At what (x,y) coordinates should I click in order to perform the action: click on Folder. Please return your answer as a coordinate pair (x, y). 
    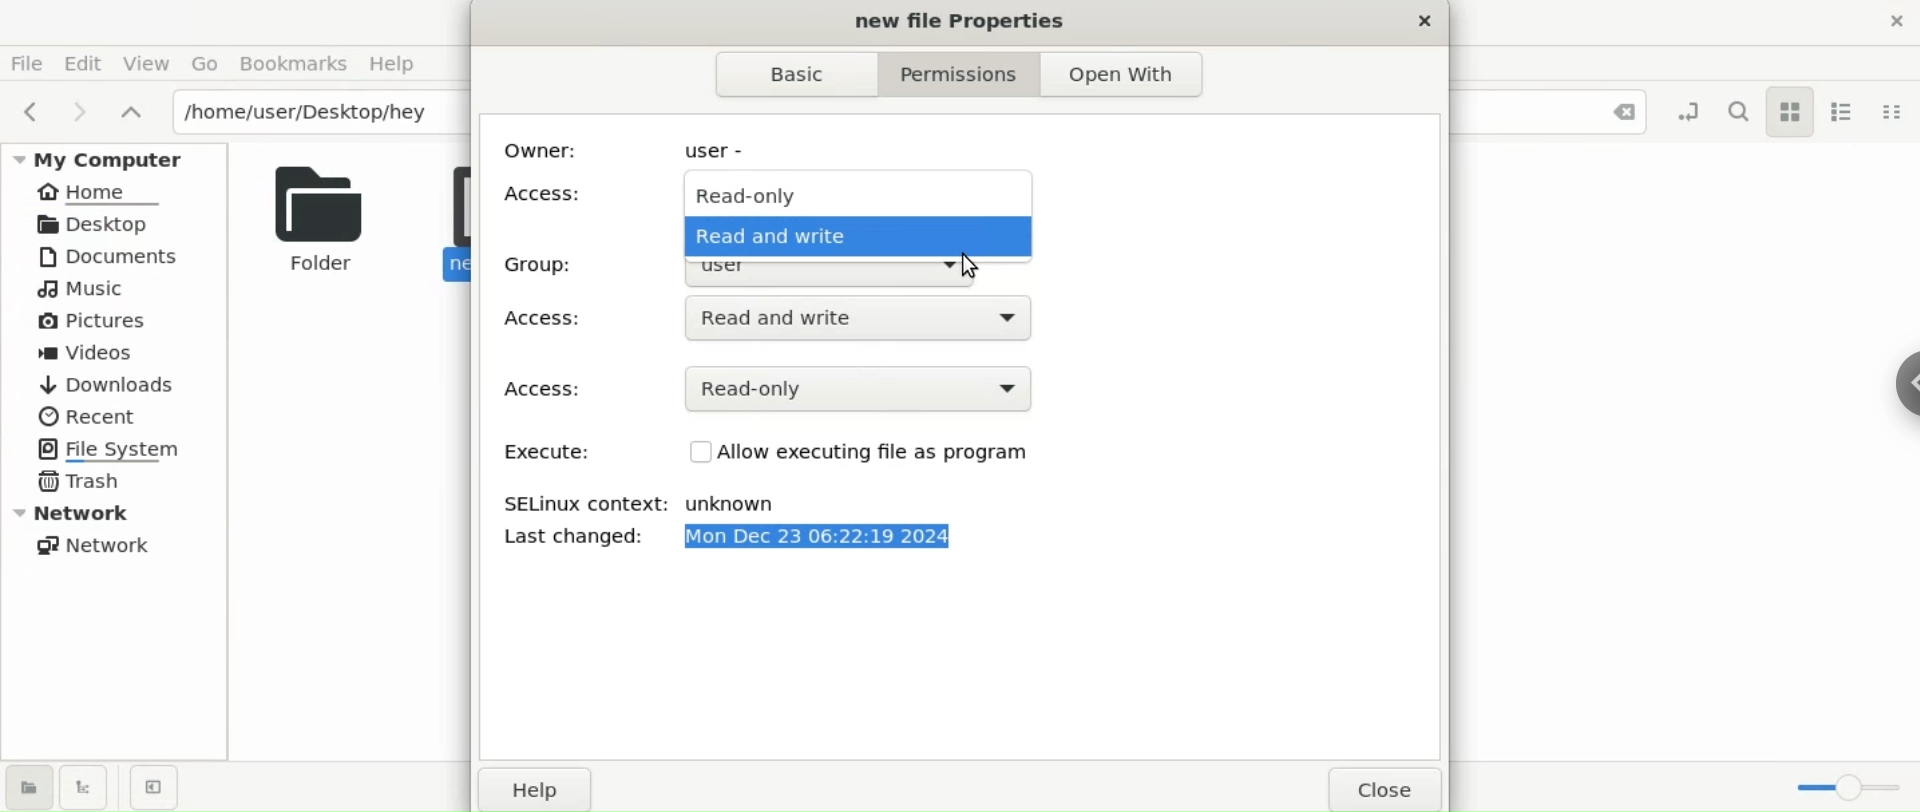
    Looking at the image, I should click on (313, 217).